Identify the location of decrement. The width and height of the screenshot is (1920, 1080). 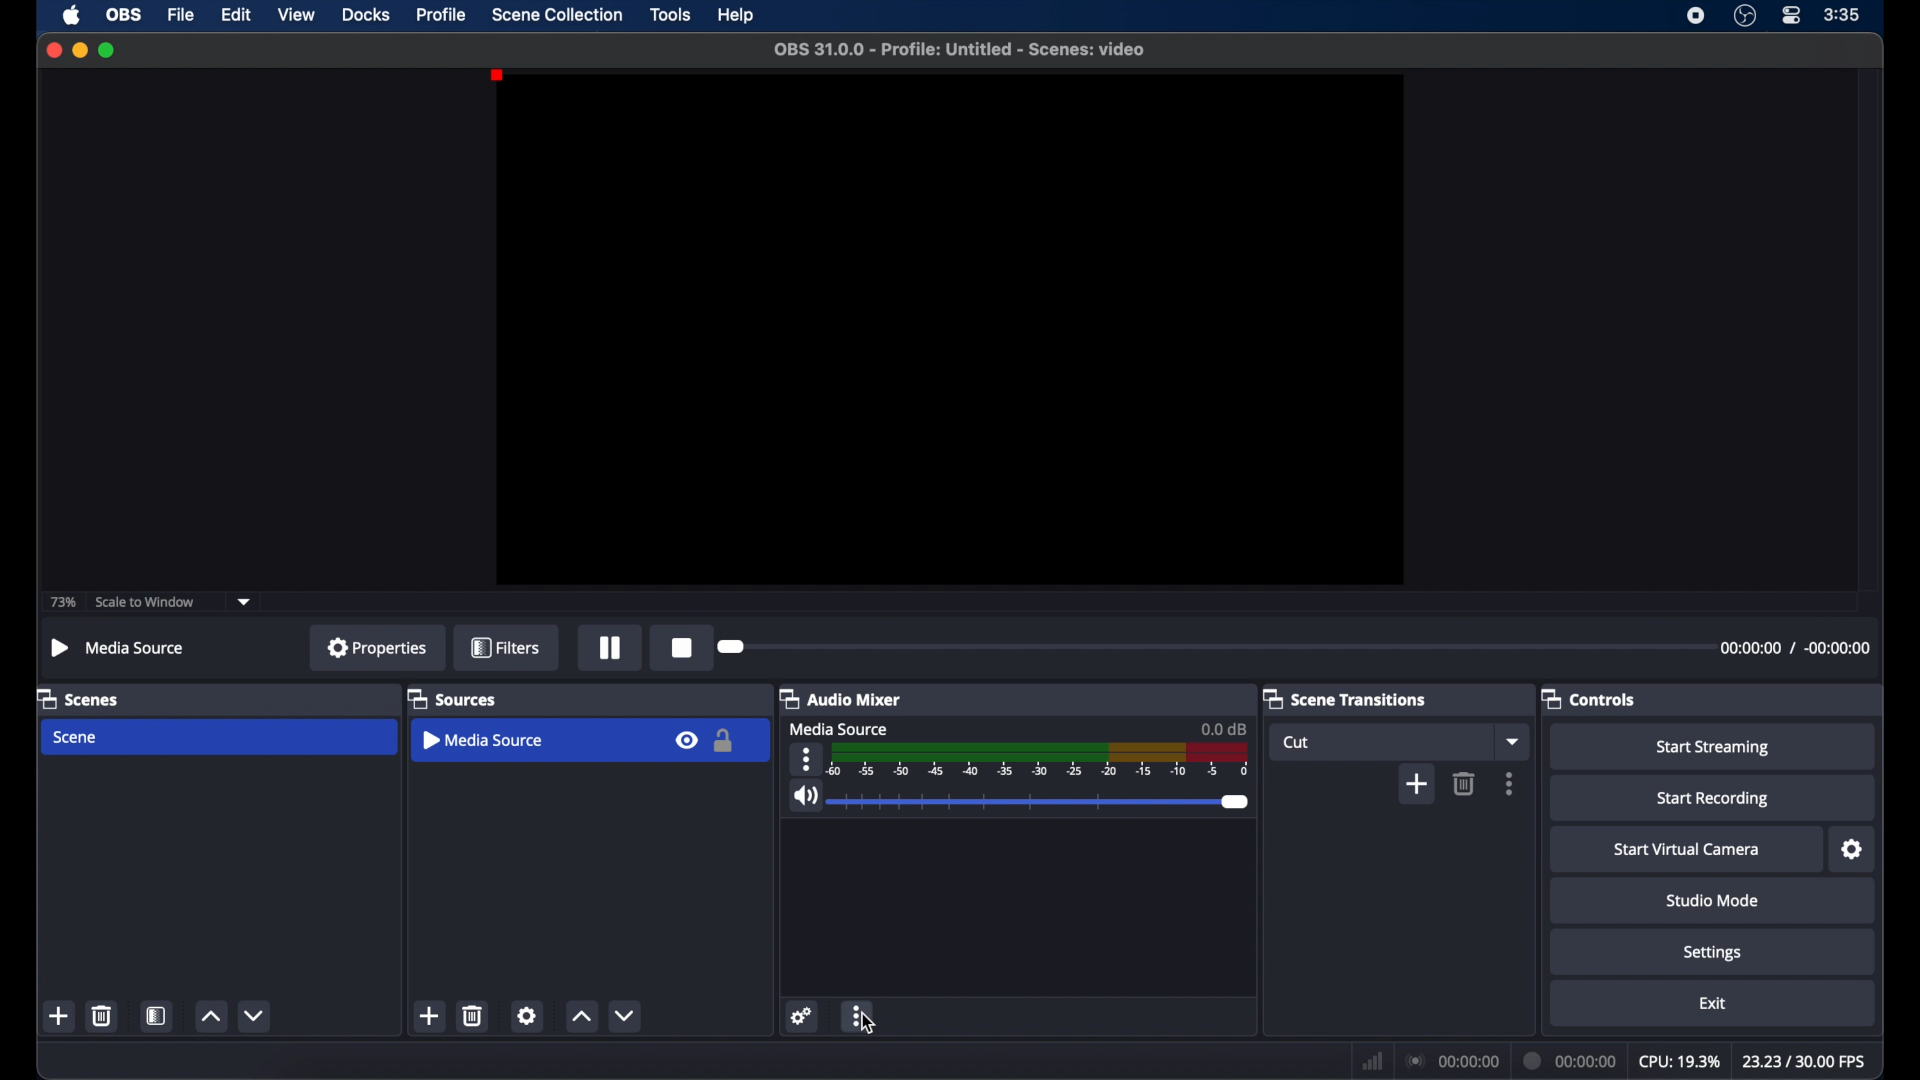
(254, 1015).